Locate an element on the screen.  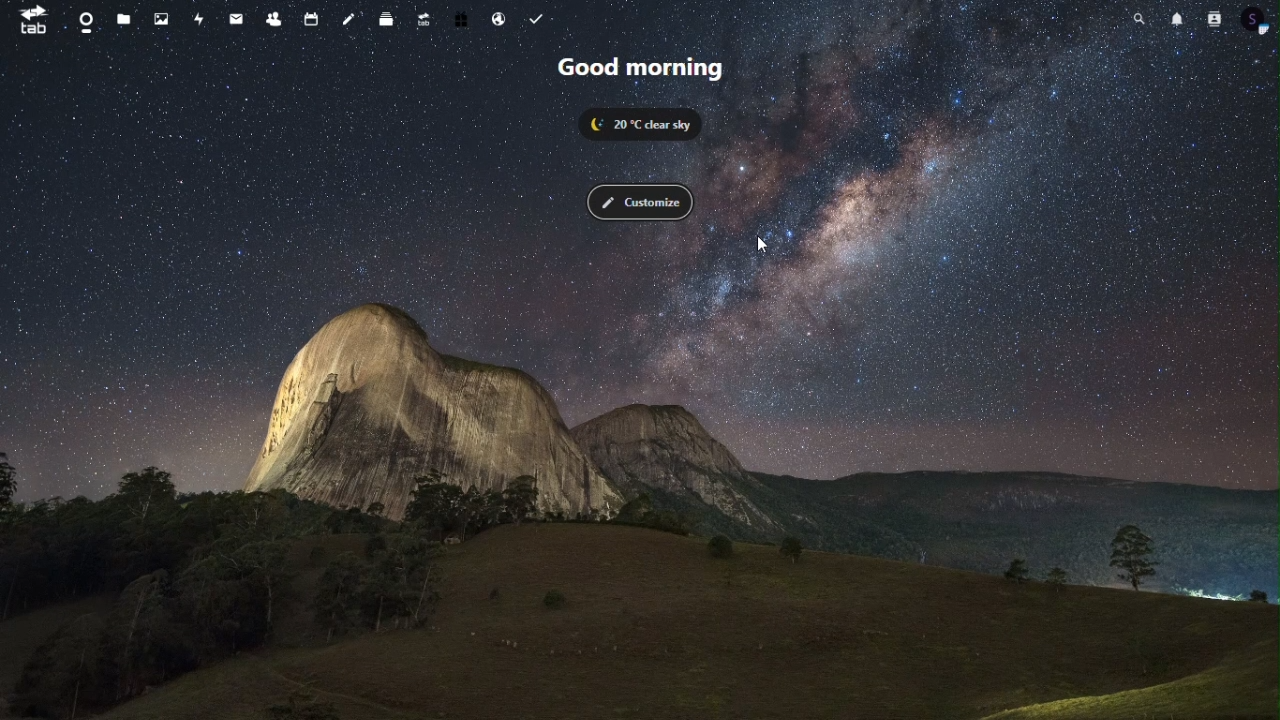
files is located at coordinates (124, 18).